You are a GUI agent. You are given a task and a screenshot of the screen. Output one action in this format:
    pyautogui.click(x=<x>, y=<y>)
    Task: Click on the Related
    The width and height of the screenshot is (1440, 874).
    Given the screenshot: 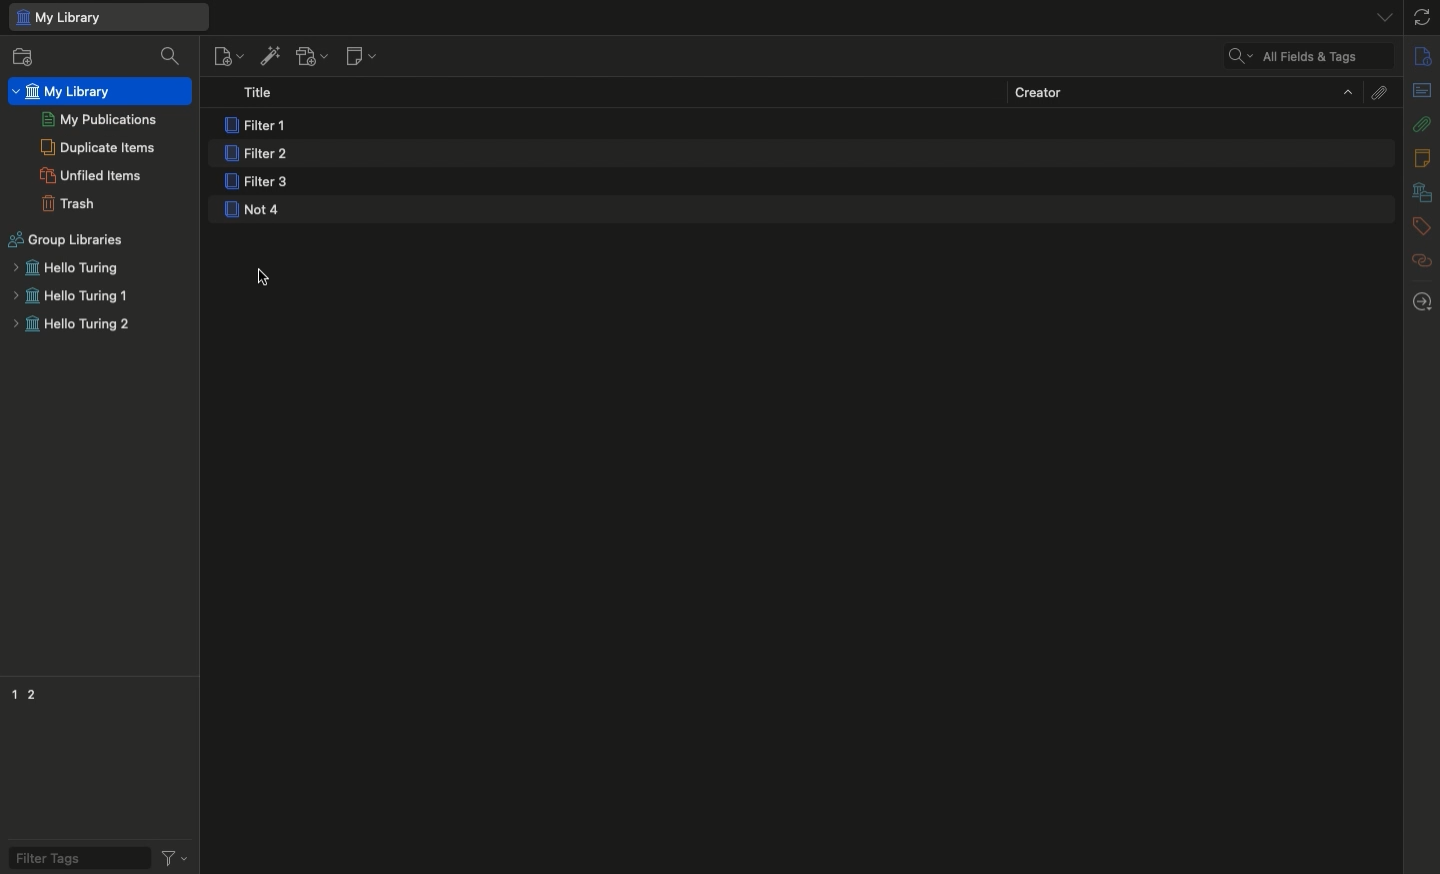 What is the action you would take?
    pyautogui.click(x=1422, y=260)
    